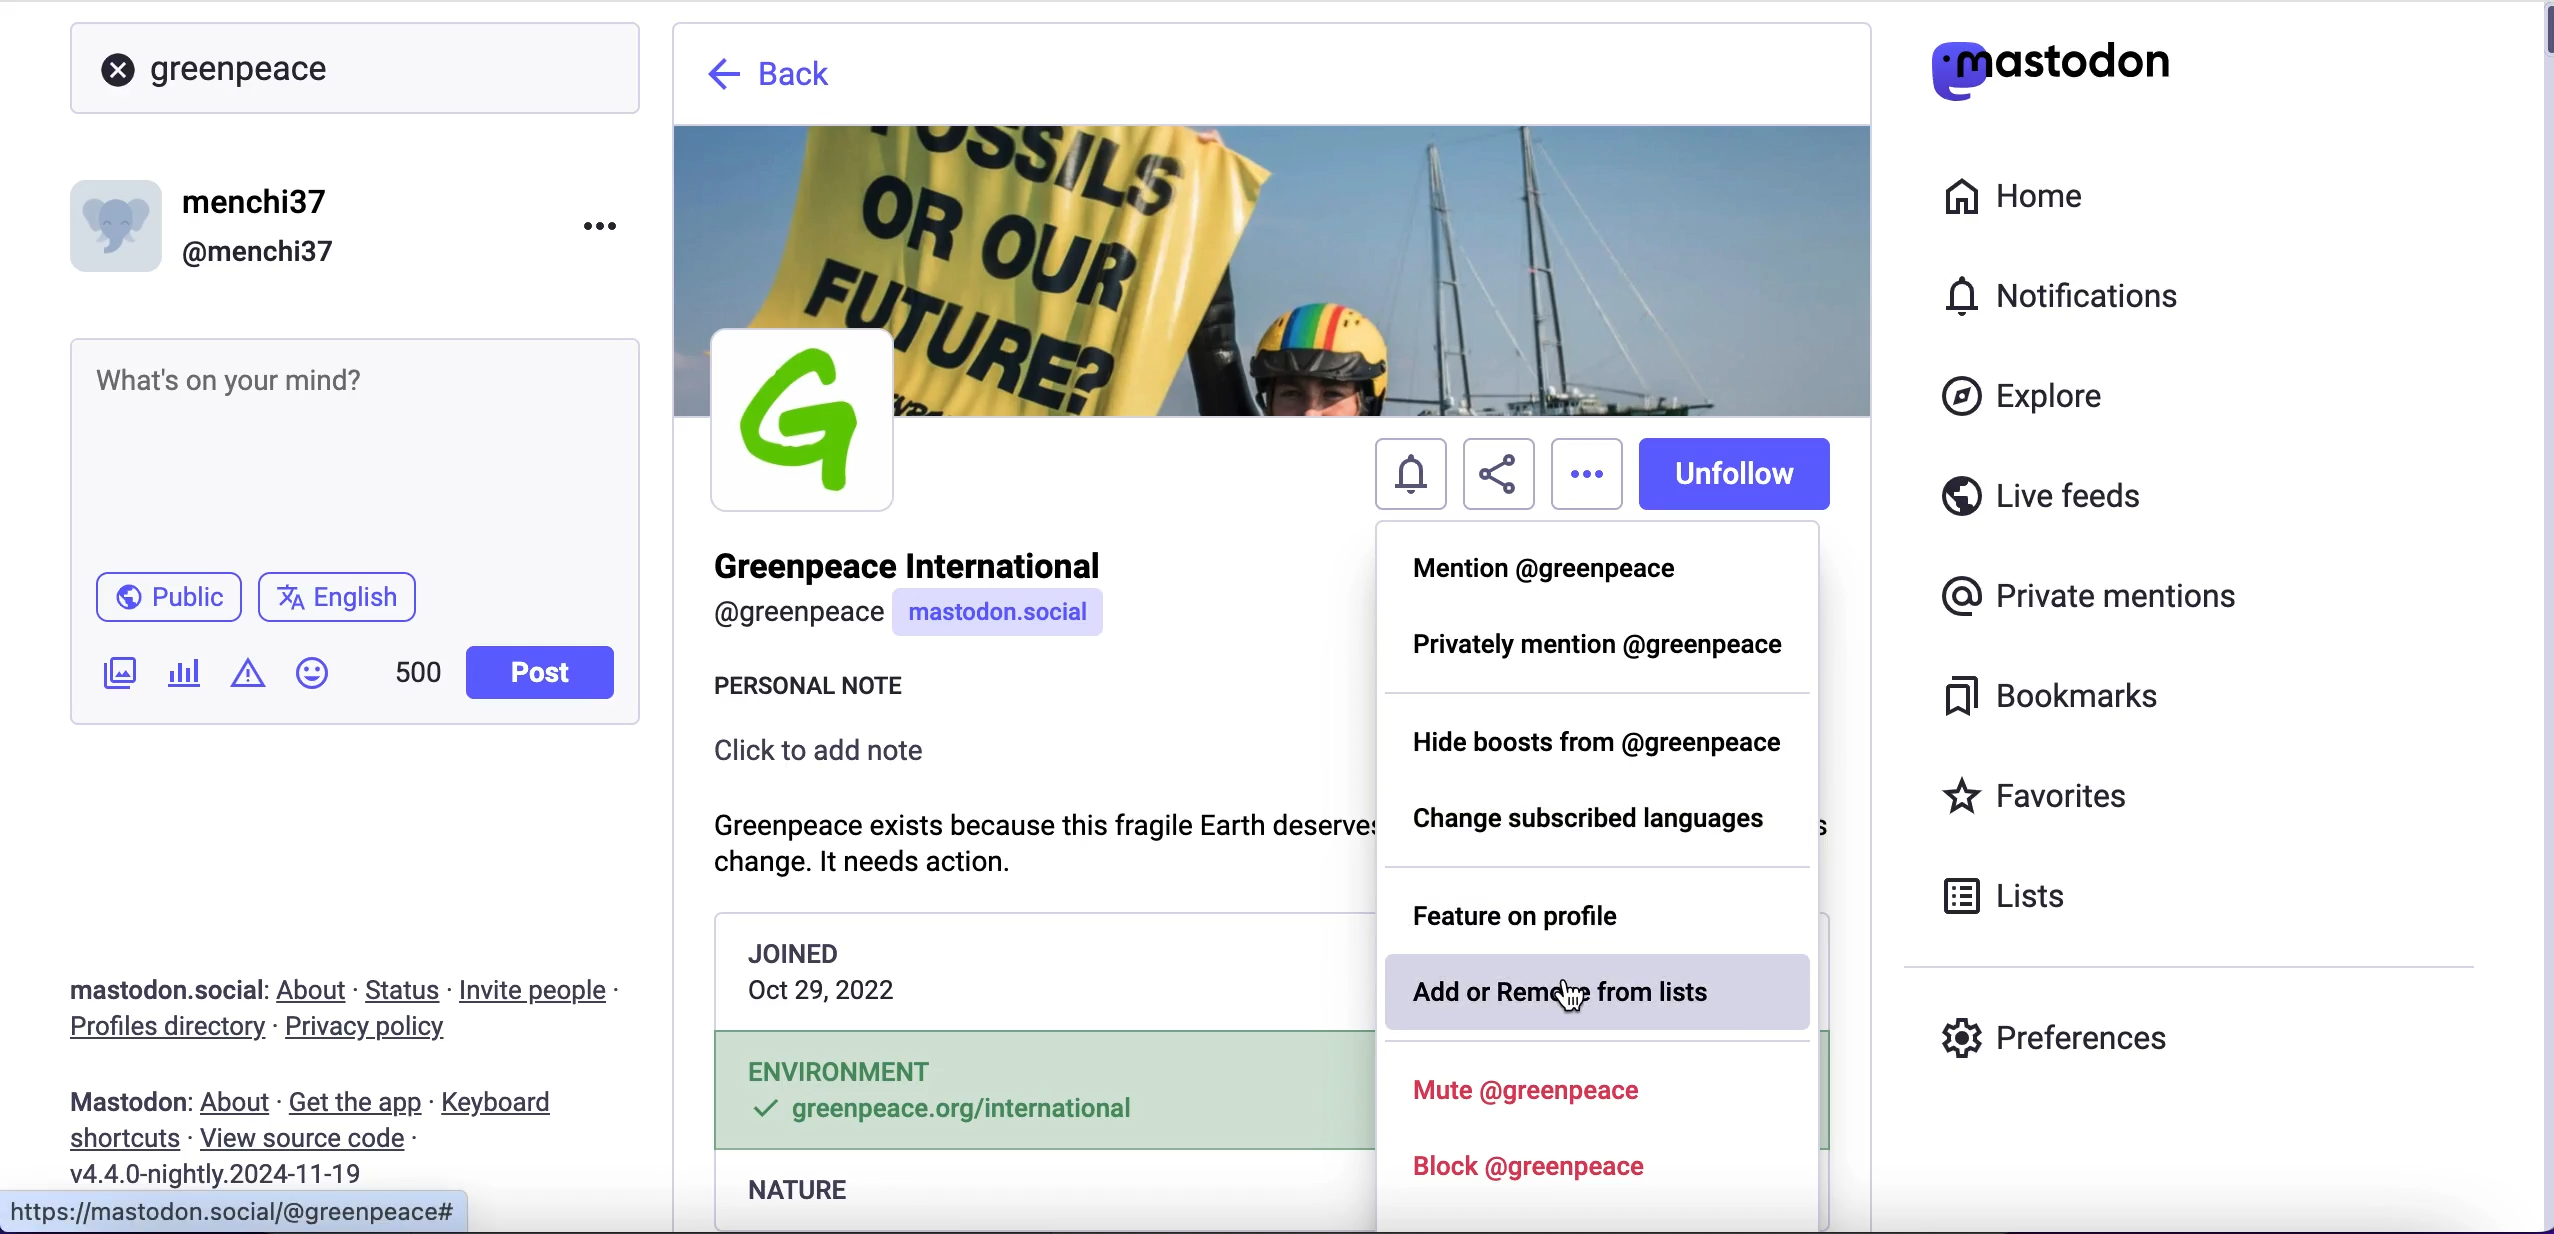  What do you see at coordinates (1047, 1096) in the screenshot?
I see `environment` at bounding box center [1047, 1096].